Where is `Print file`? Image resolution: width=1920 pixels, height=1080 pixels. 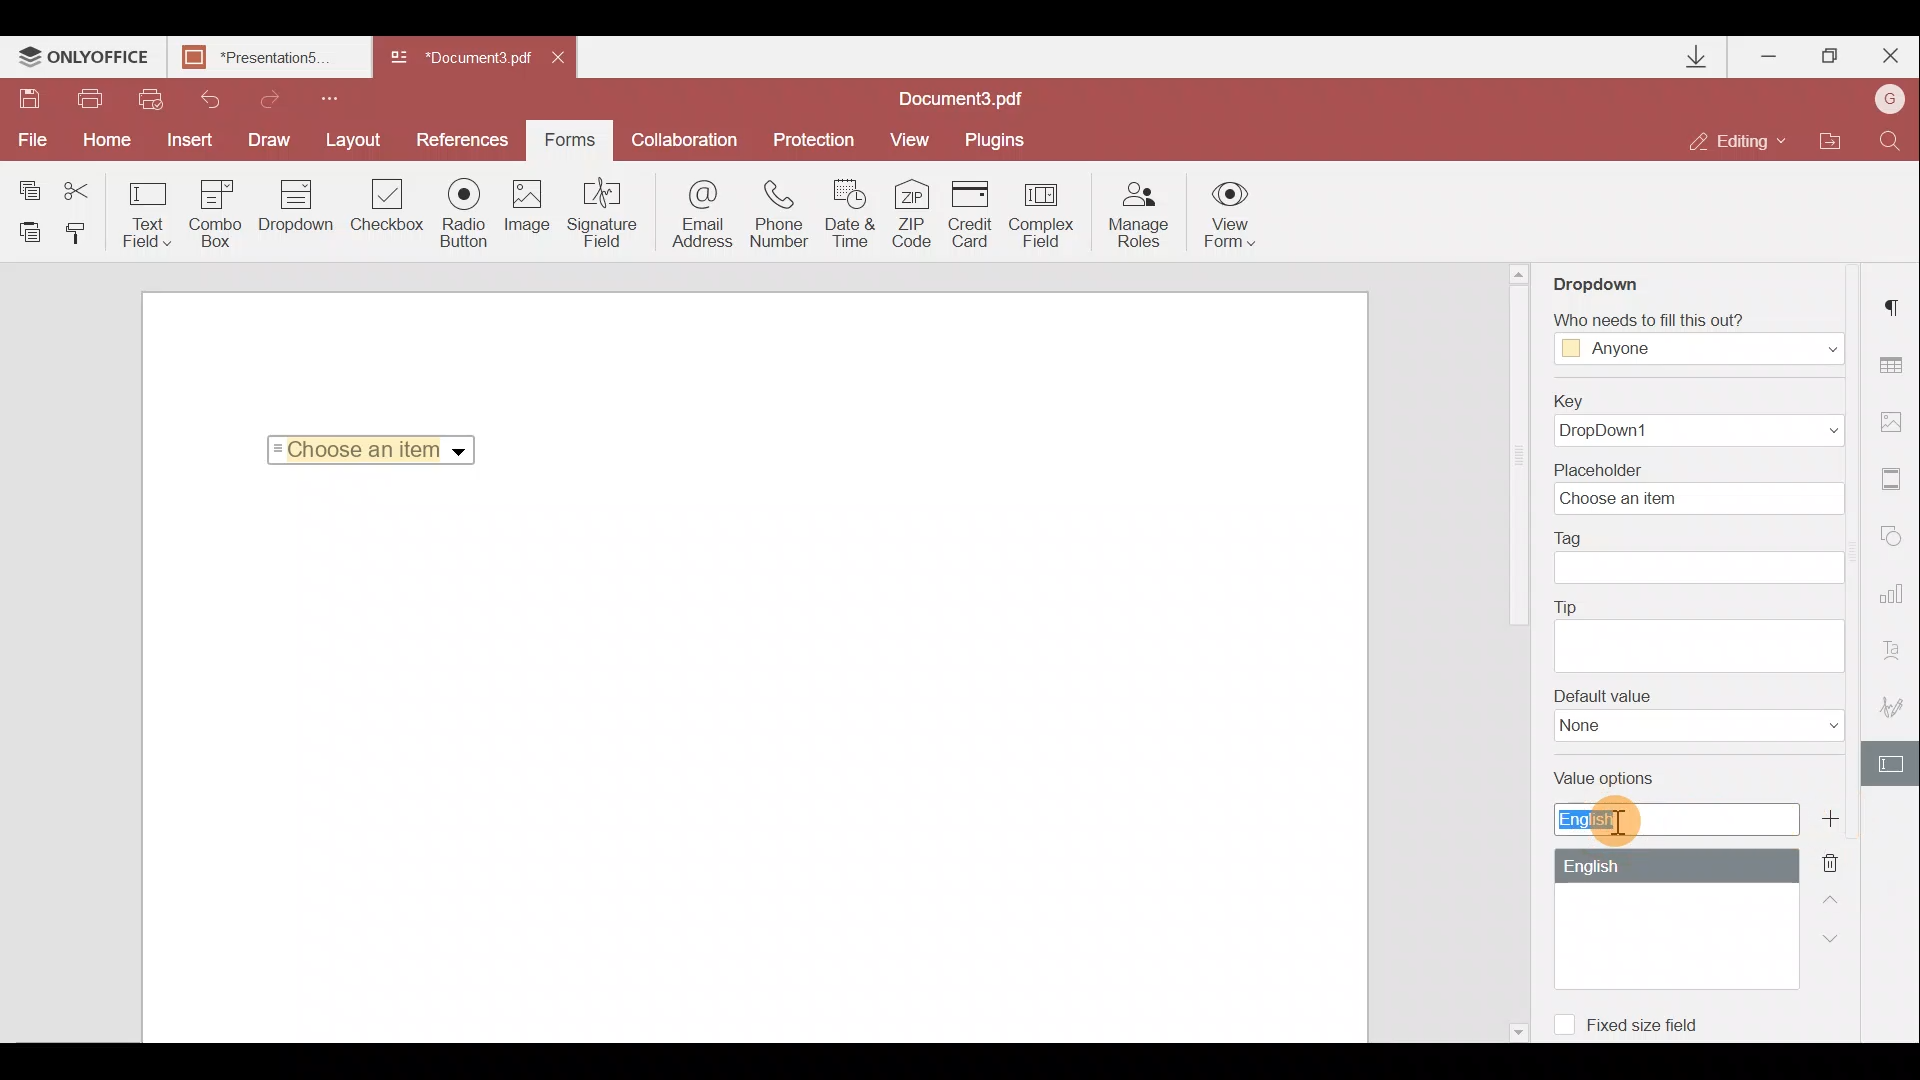
Print file is located at coordinates (92, 100).